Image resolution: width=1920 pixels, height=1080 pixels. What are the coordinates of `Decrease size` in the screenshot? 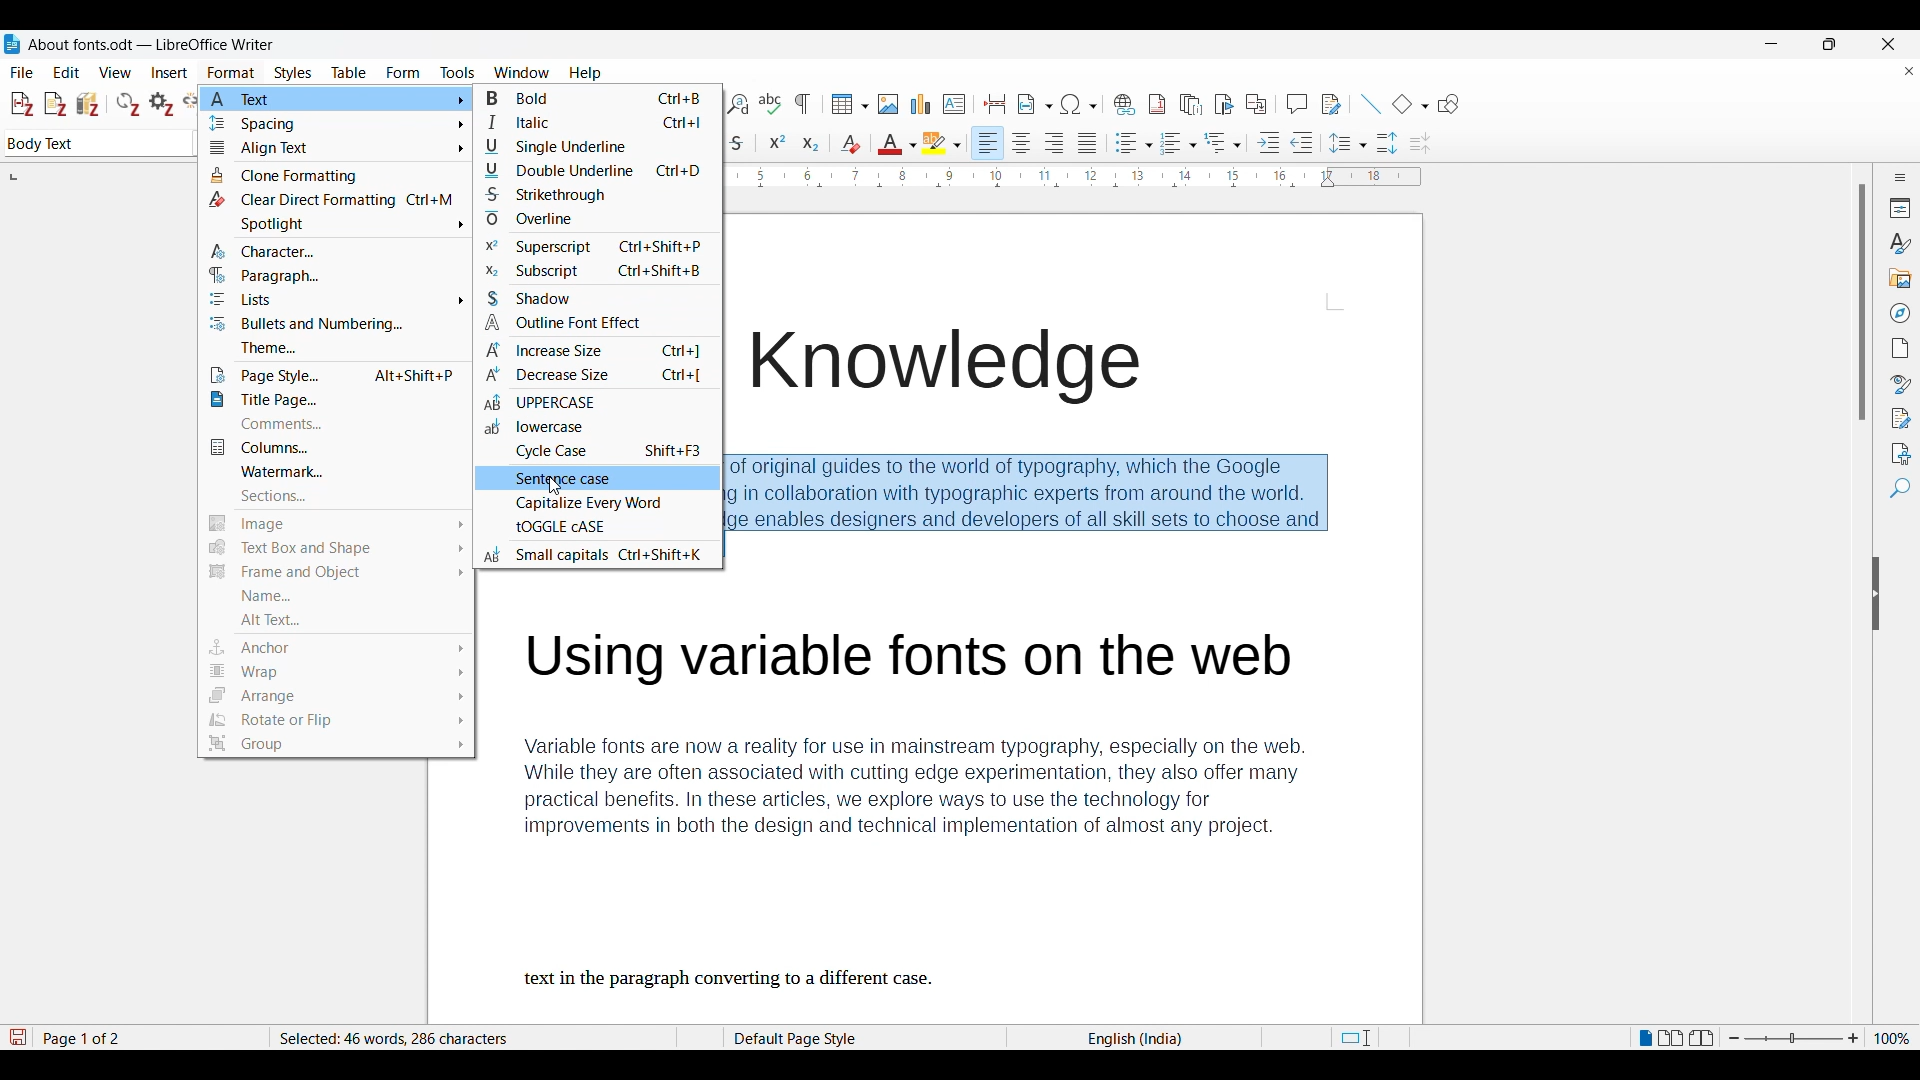 It's located at (594, 374).